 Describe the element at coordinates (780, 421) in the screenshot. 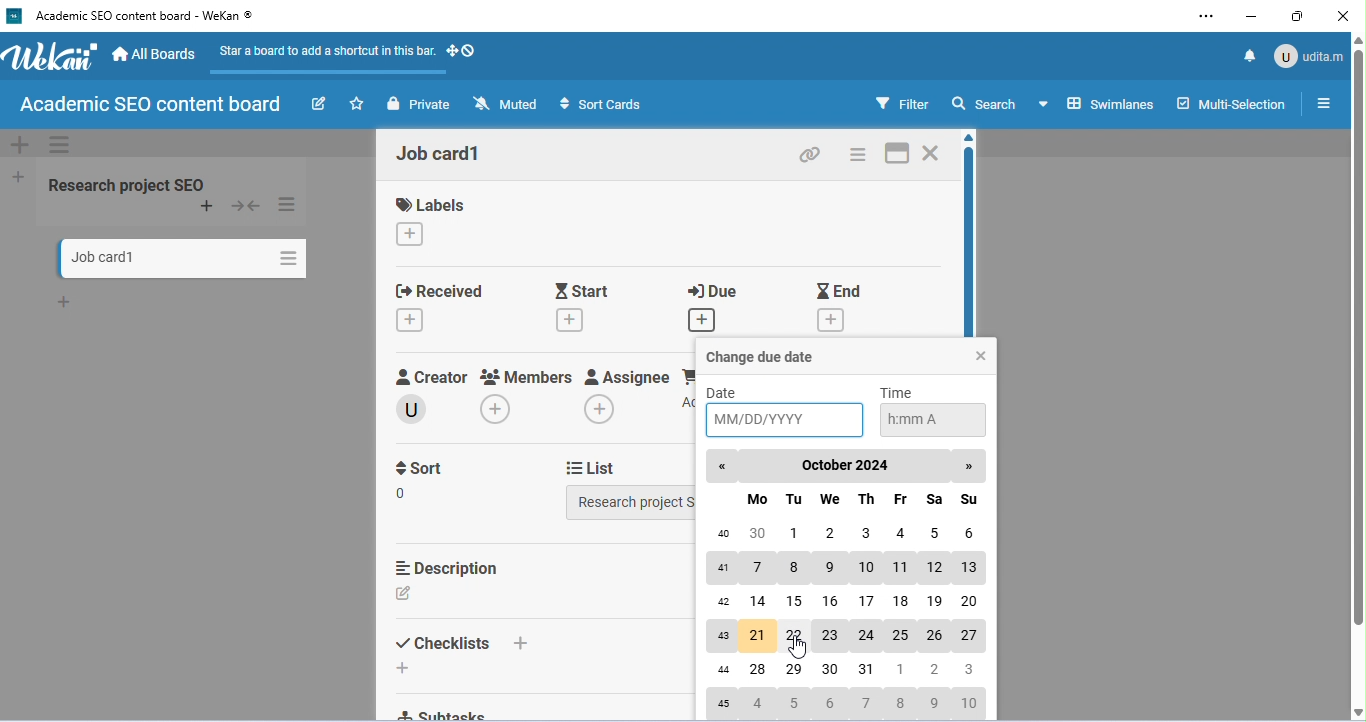

I see `select date in MM/DD/YYYY format` at that location.